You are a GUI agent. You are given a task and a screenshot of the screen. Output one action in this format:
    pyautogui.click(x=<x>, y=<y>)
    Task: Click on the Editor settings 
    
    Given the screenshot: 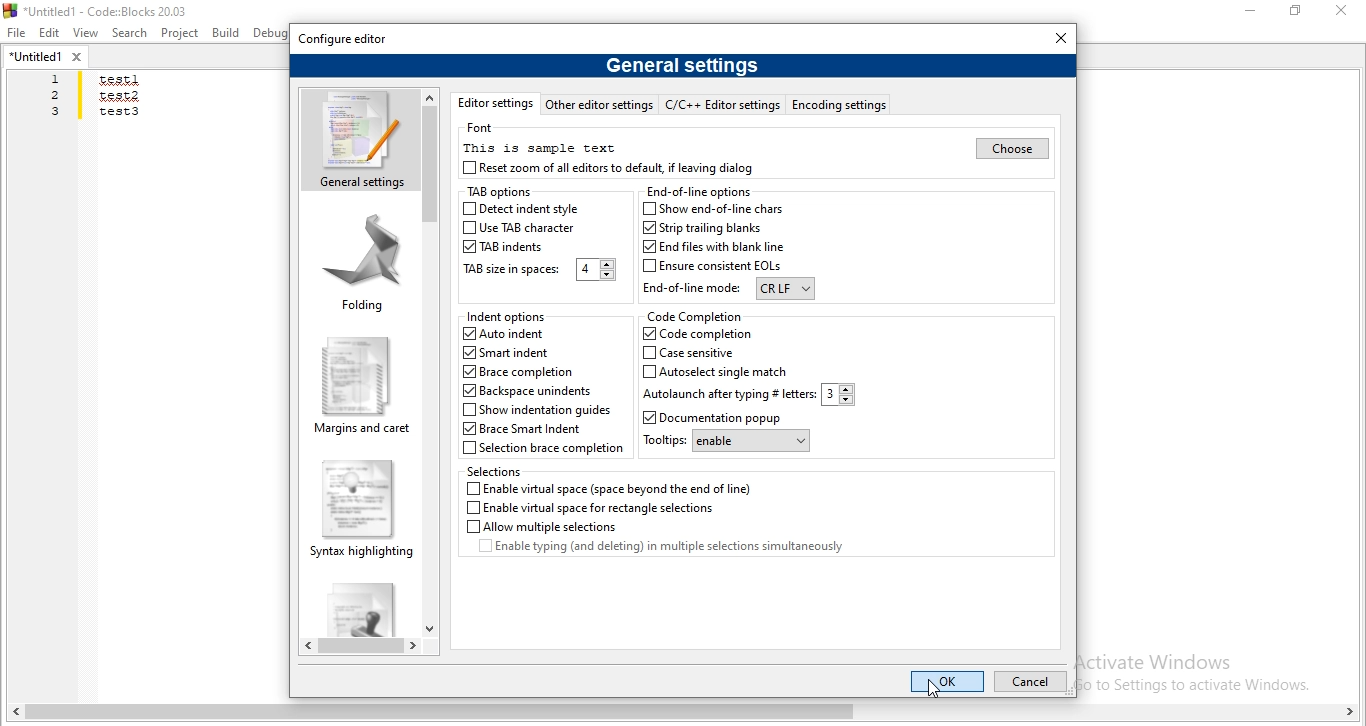 What is the action you would take?
    pyautogui.click(x=494, y=103)
    